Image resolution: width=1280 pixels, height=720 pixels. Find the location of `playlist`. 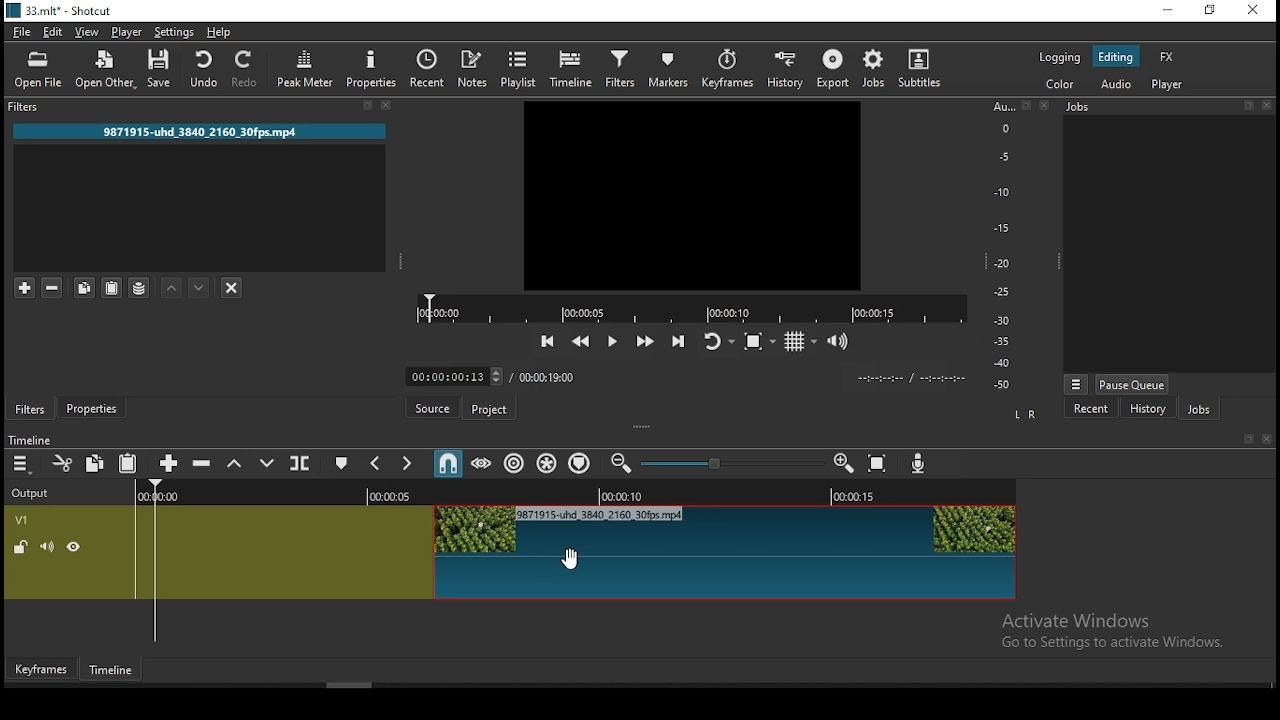

playlist is located at coordinates (515, 68).